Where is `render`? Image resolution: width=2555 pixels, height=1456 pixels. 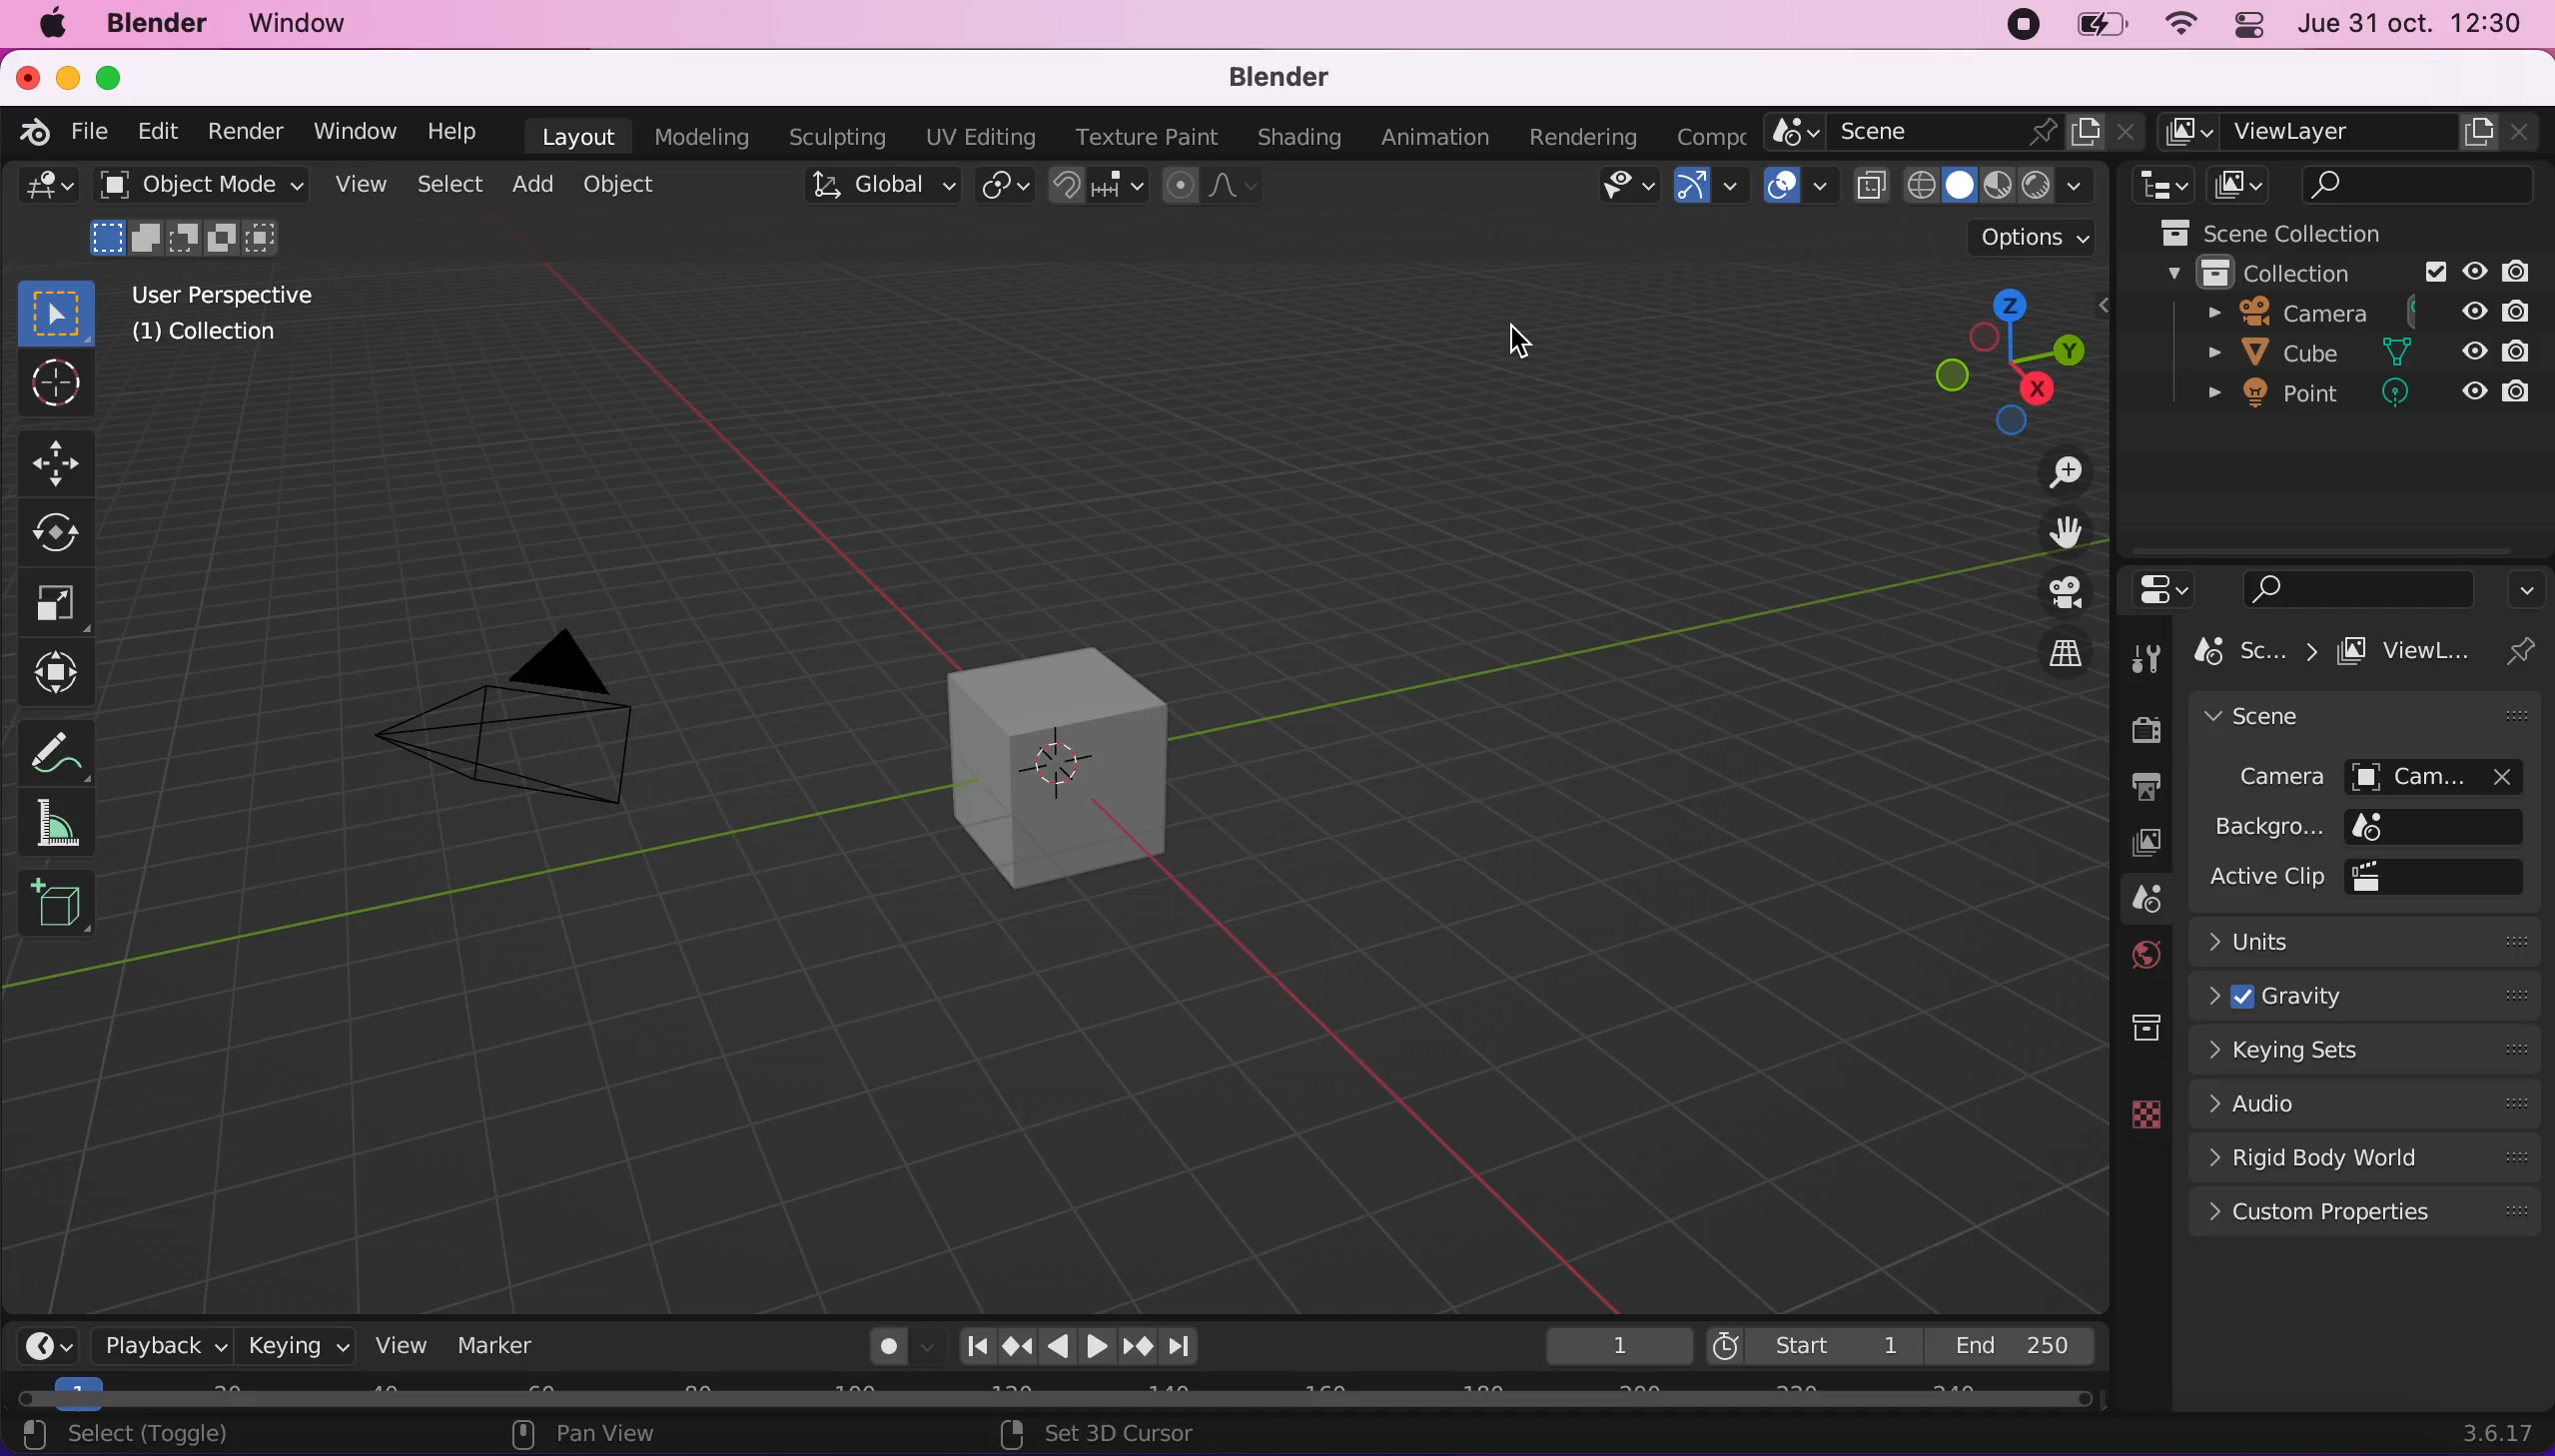 render is located at coordinates (248, 133).